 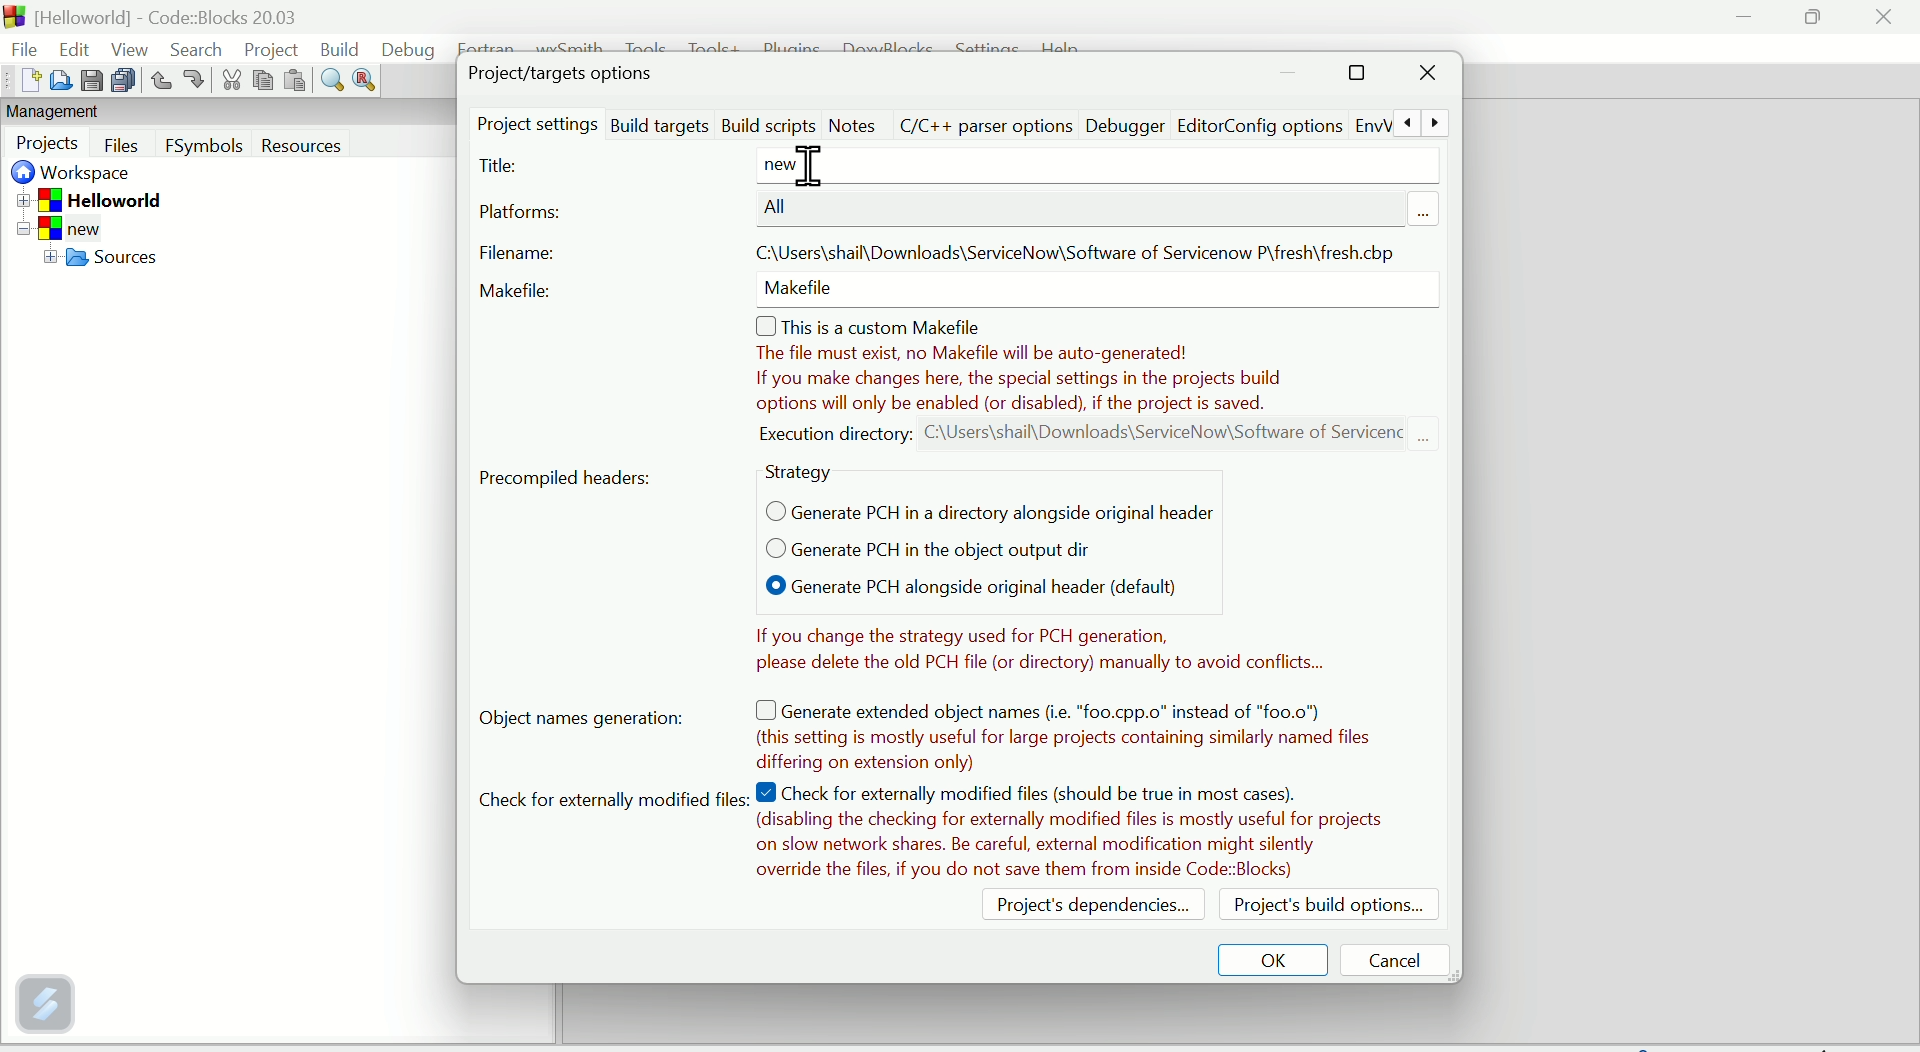 I want to click on Titus, so click(x=501, y=167).